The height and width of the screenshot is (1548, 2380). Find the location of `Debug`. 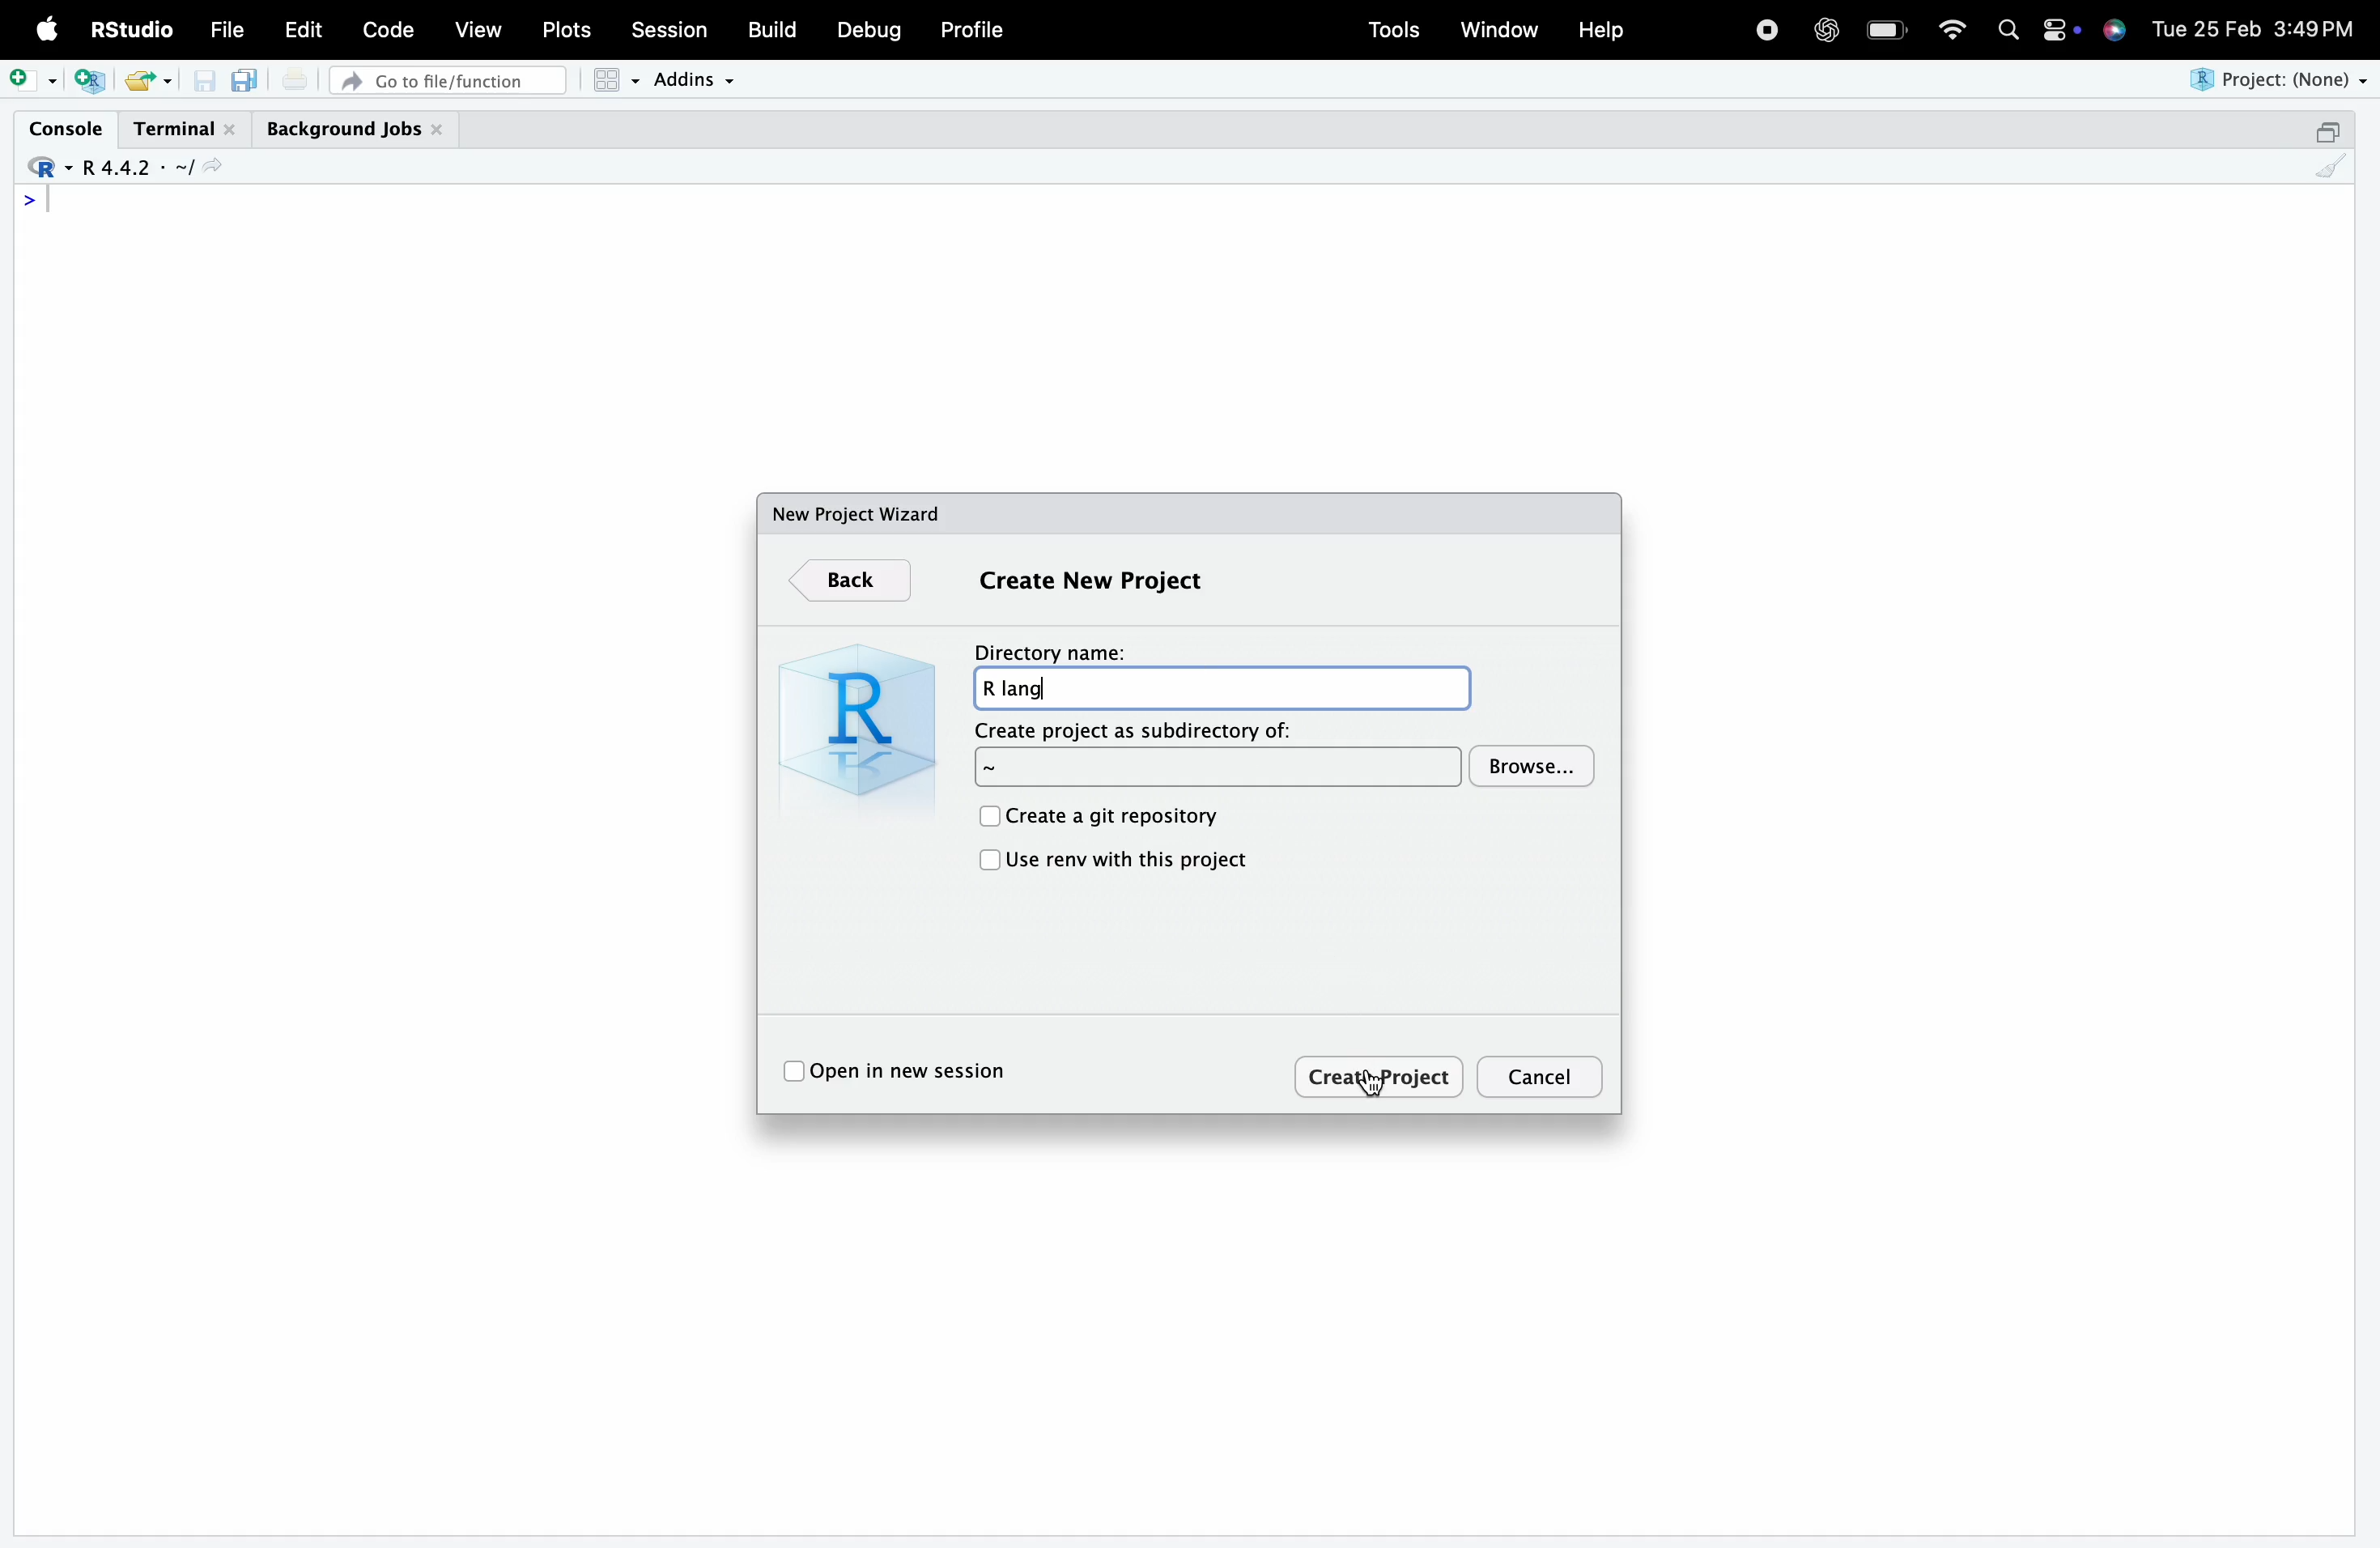

Debug is located at coordinates (870, 30).